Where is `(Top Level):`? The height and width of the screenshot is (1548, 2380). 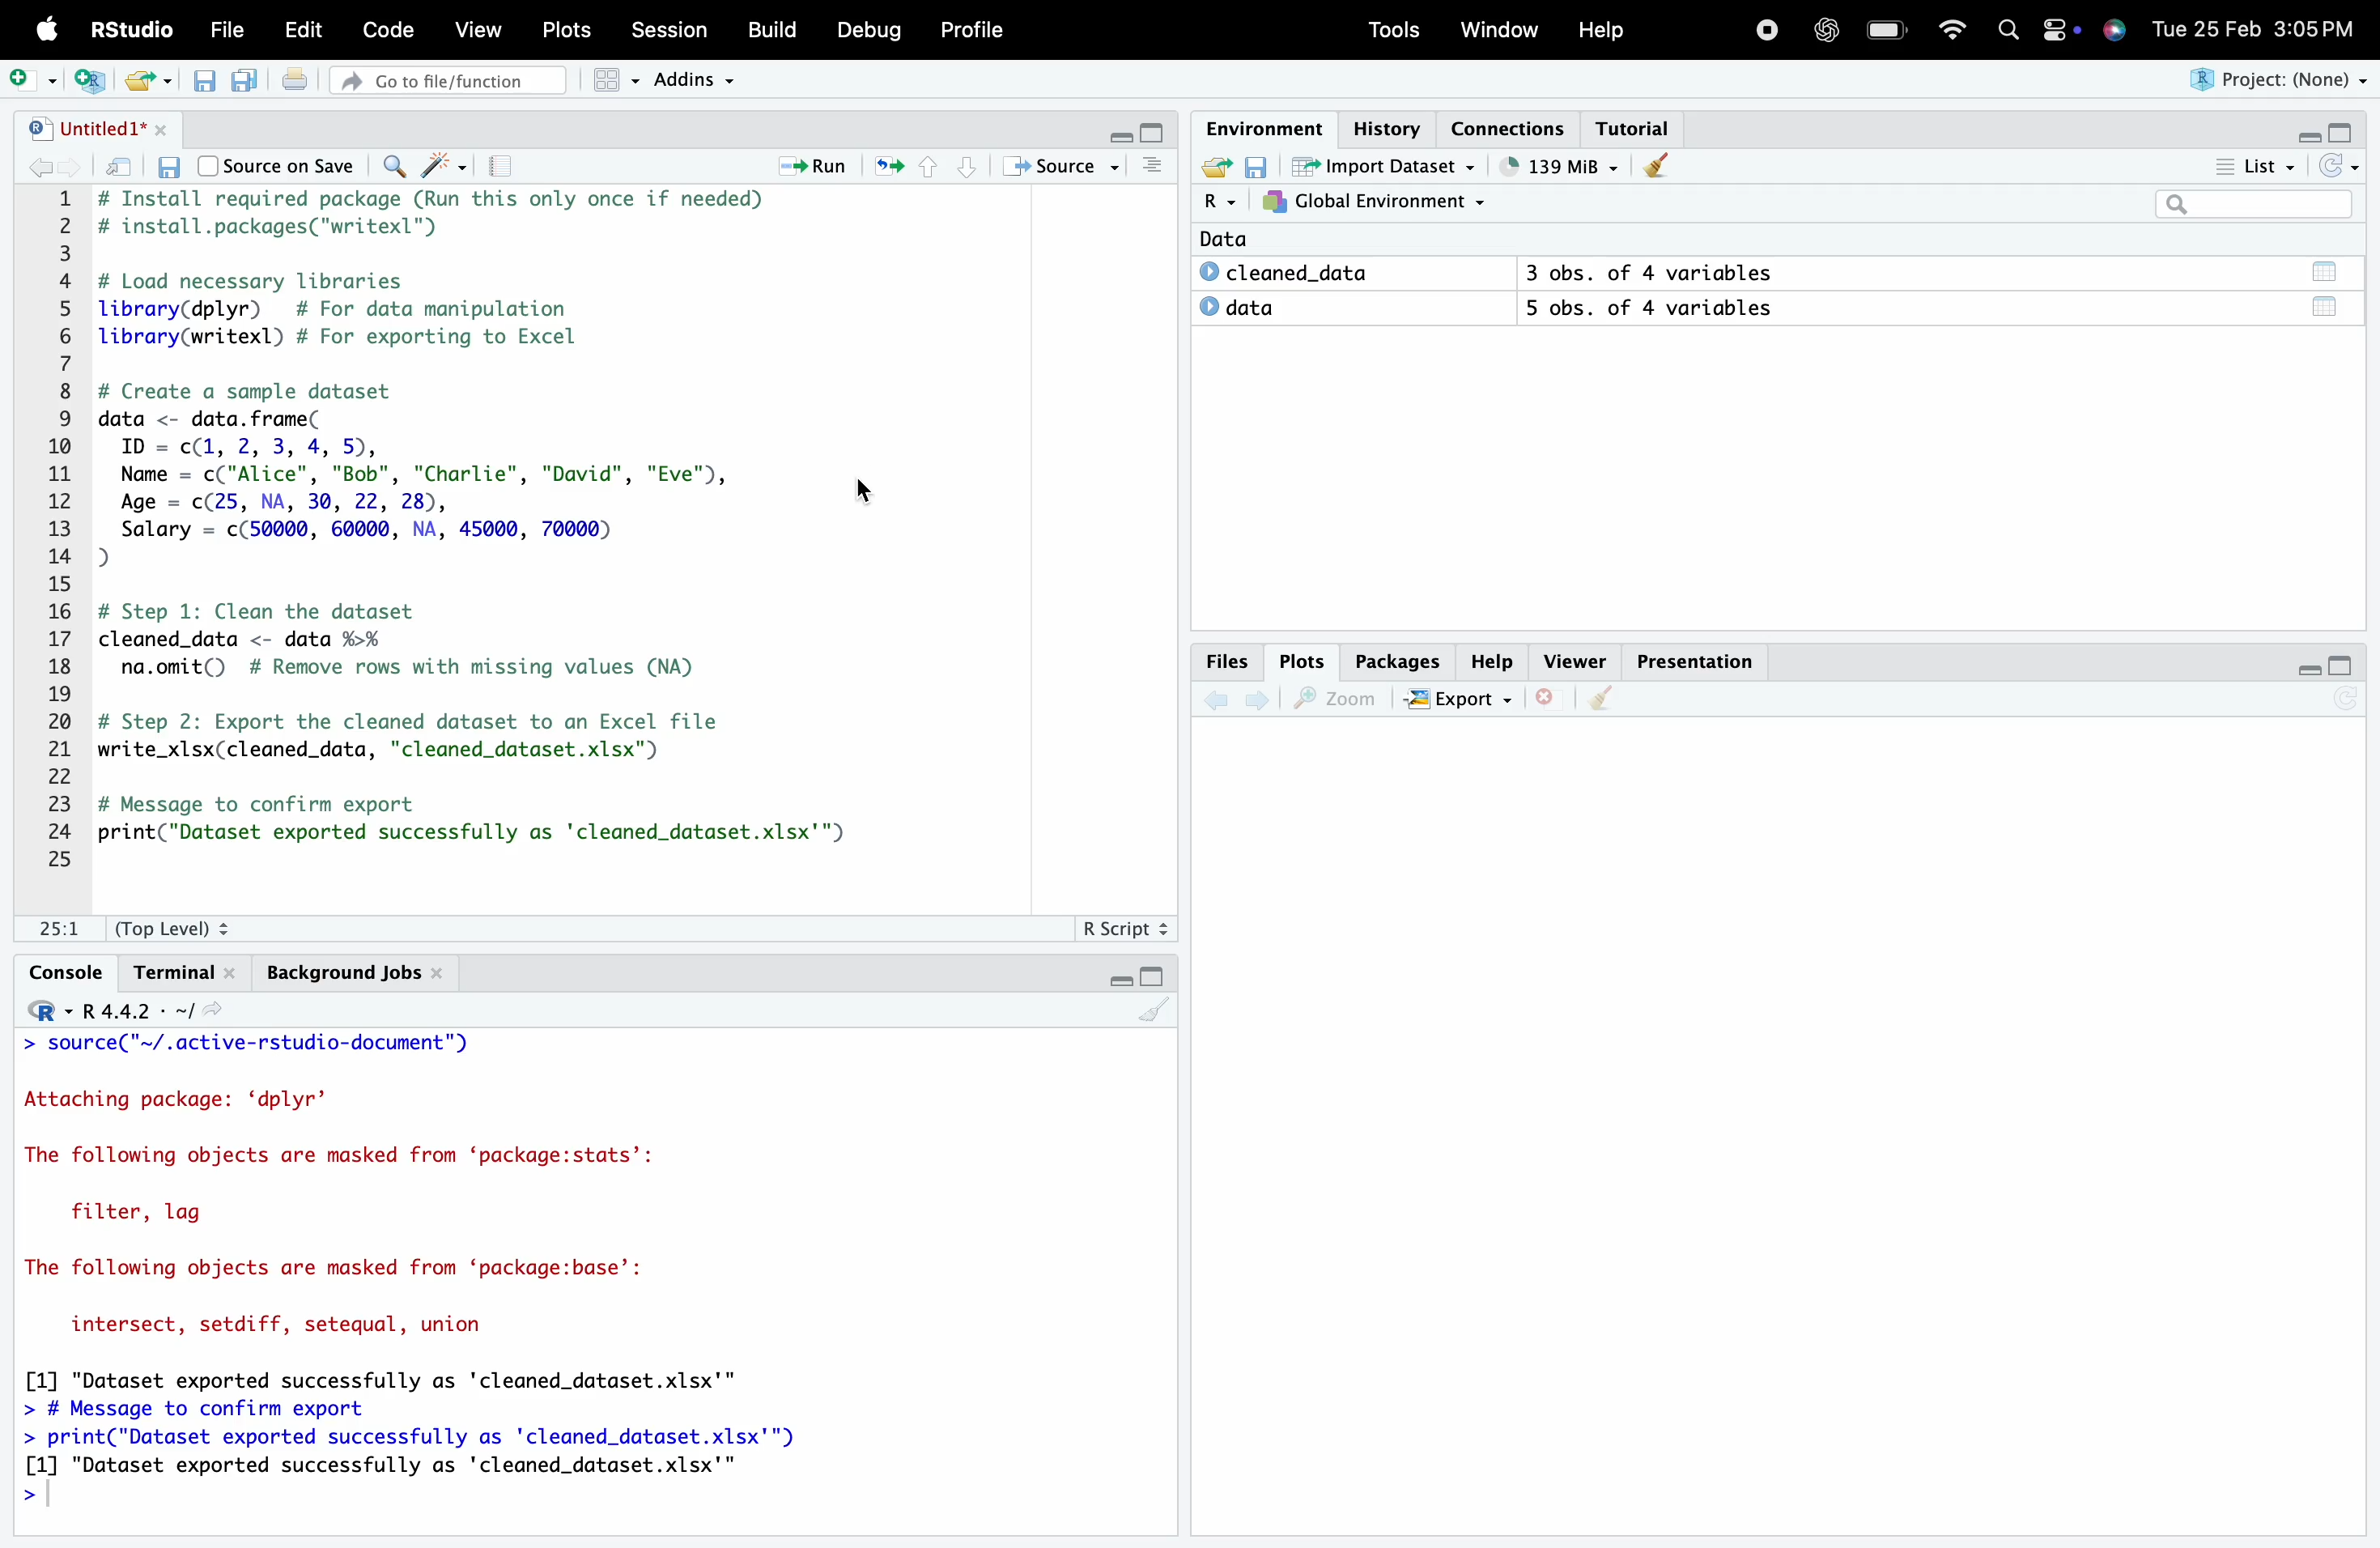 (Top Level): is located at coordinates (174, 924).